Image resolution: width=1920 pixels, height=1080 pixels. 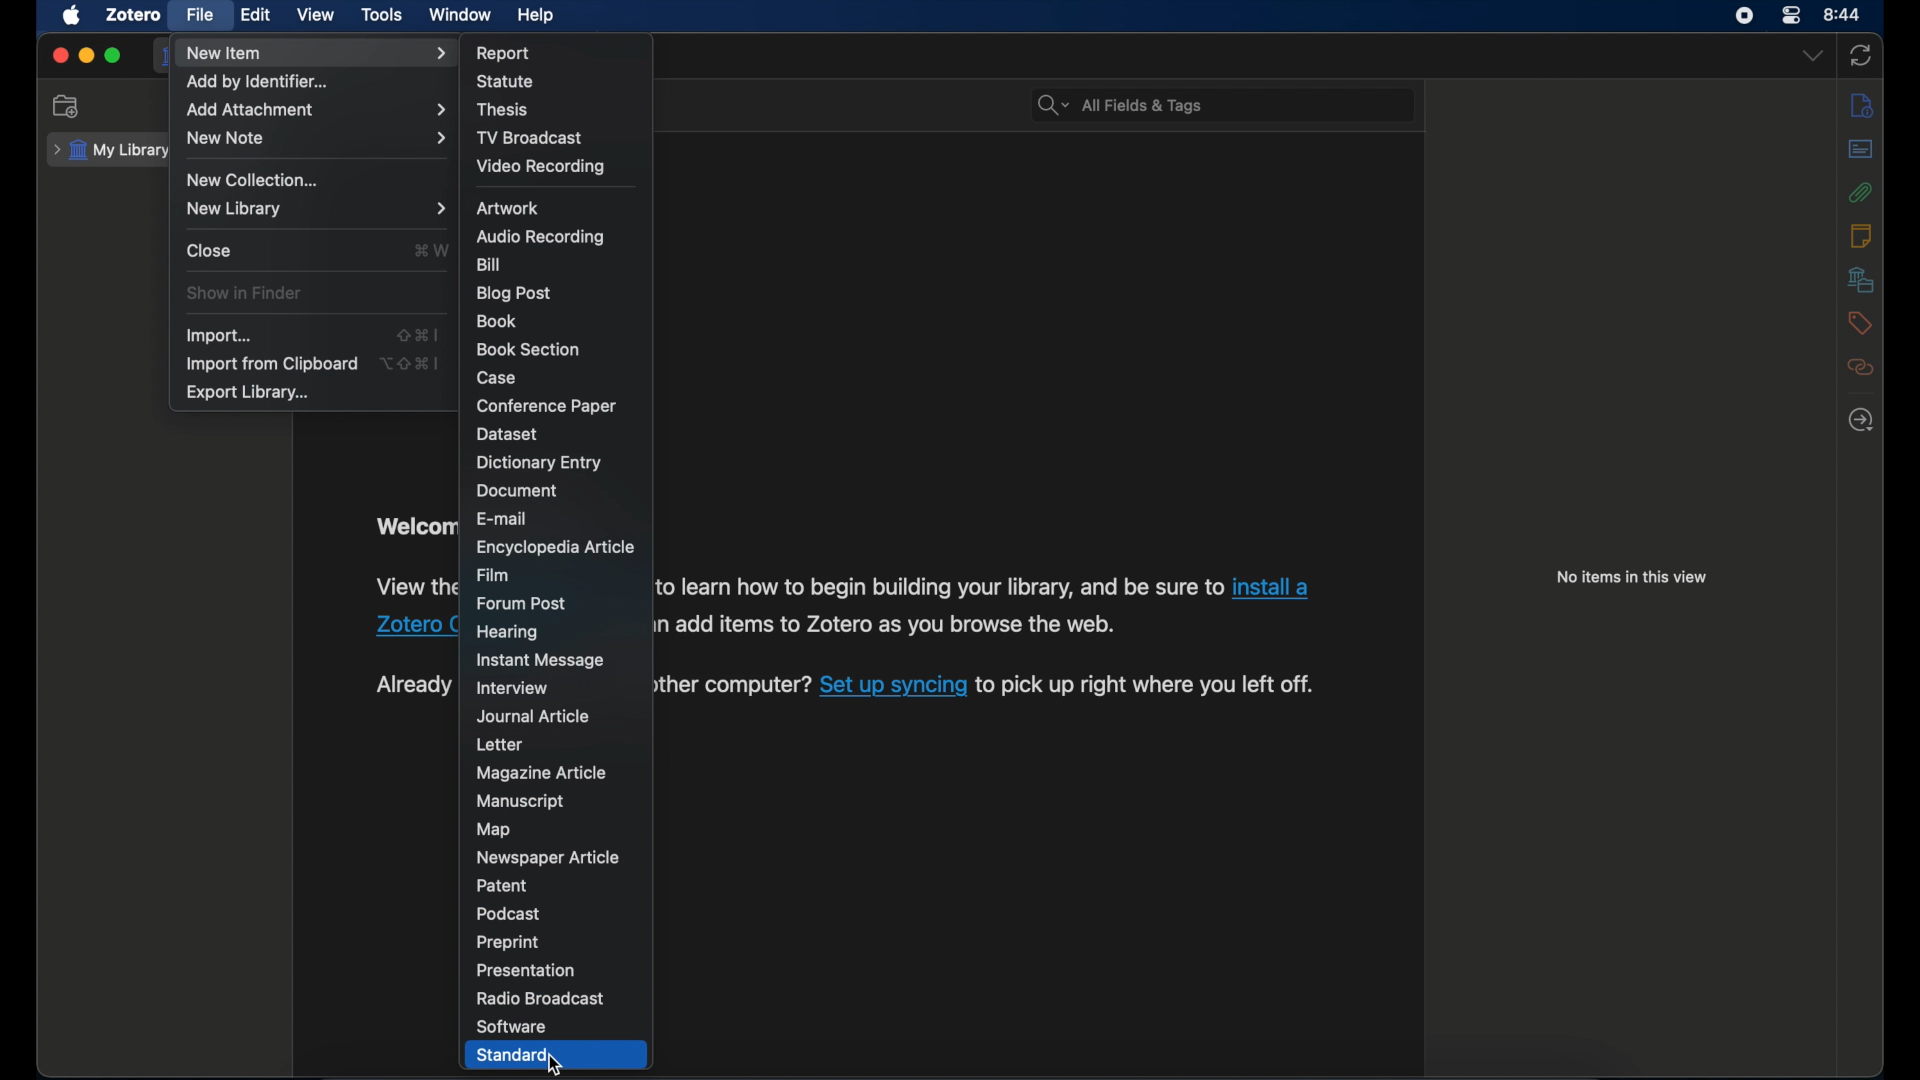 I want to click on minimize, so click(x=89, y=55).